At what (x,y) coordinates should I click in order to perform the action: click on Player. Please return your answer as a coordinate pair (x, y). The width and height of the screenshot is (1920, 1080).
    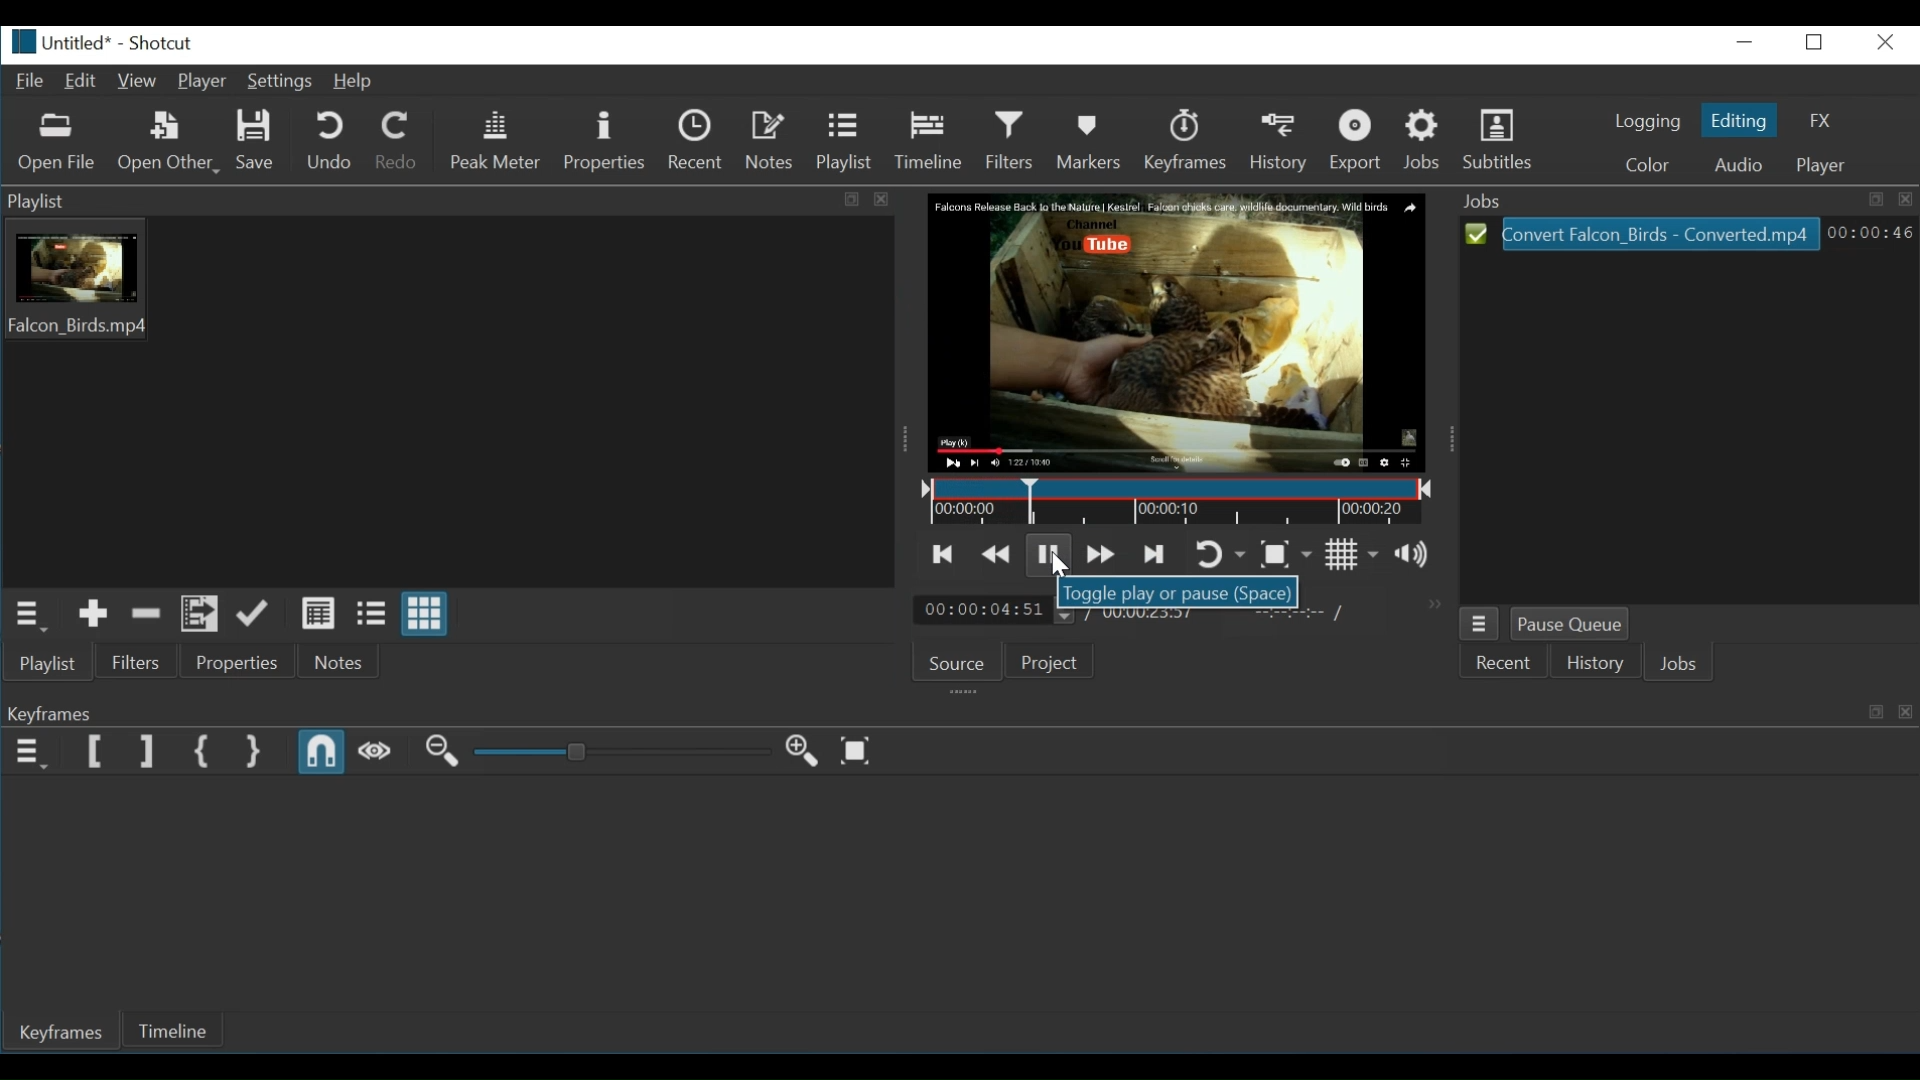
    Looking at the image, I should click on (201, 81).